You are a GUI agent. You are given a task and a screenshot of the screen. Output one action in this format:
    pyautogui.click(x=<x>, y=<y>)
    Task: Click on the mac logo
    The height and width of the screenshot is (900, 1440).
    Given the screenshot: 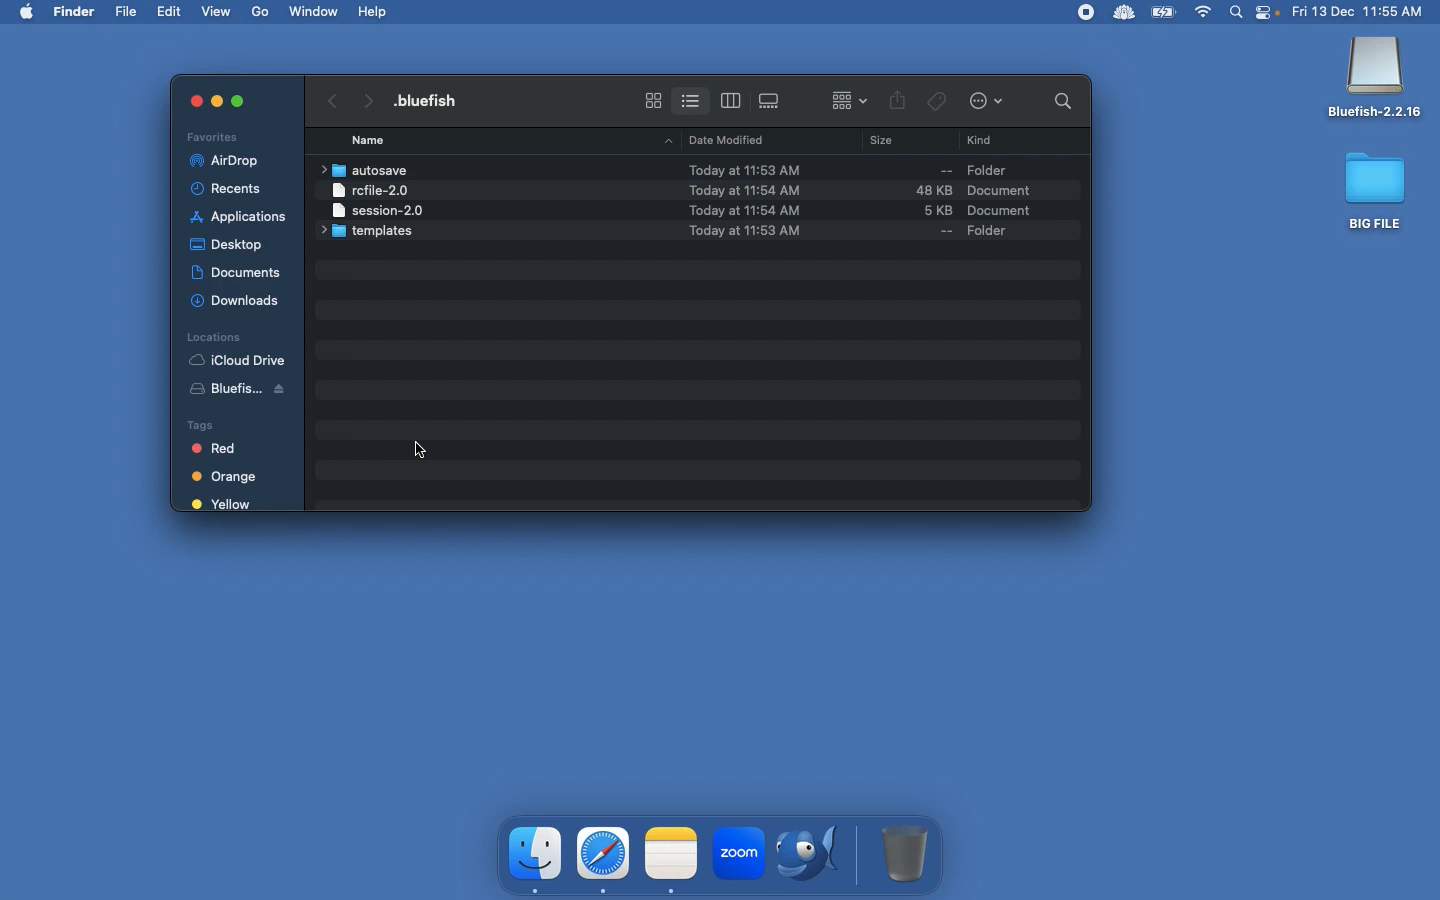 What is the action you would take?
    pyautogui.click(x=26, y=10)
    